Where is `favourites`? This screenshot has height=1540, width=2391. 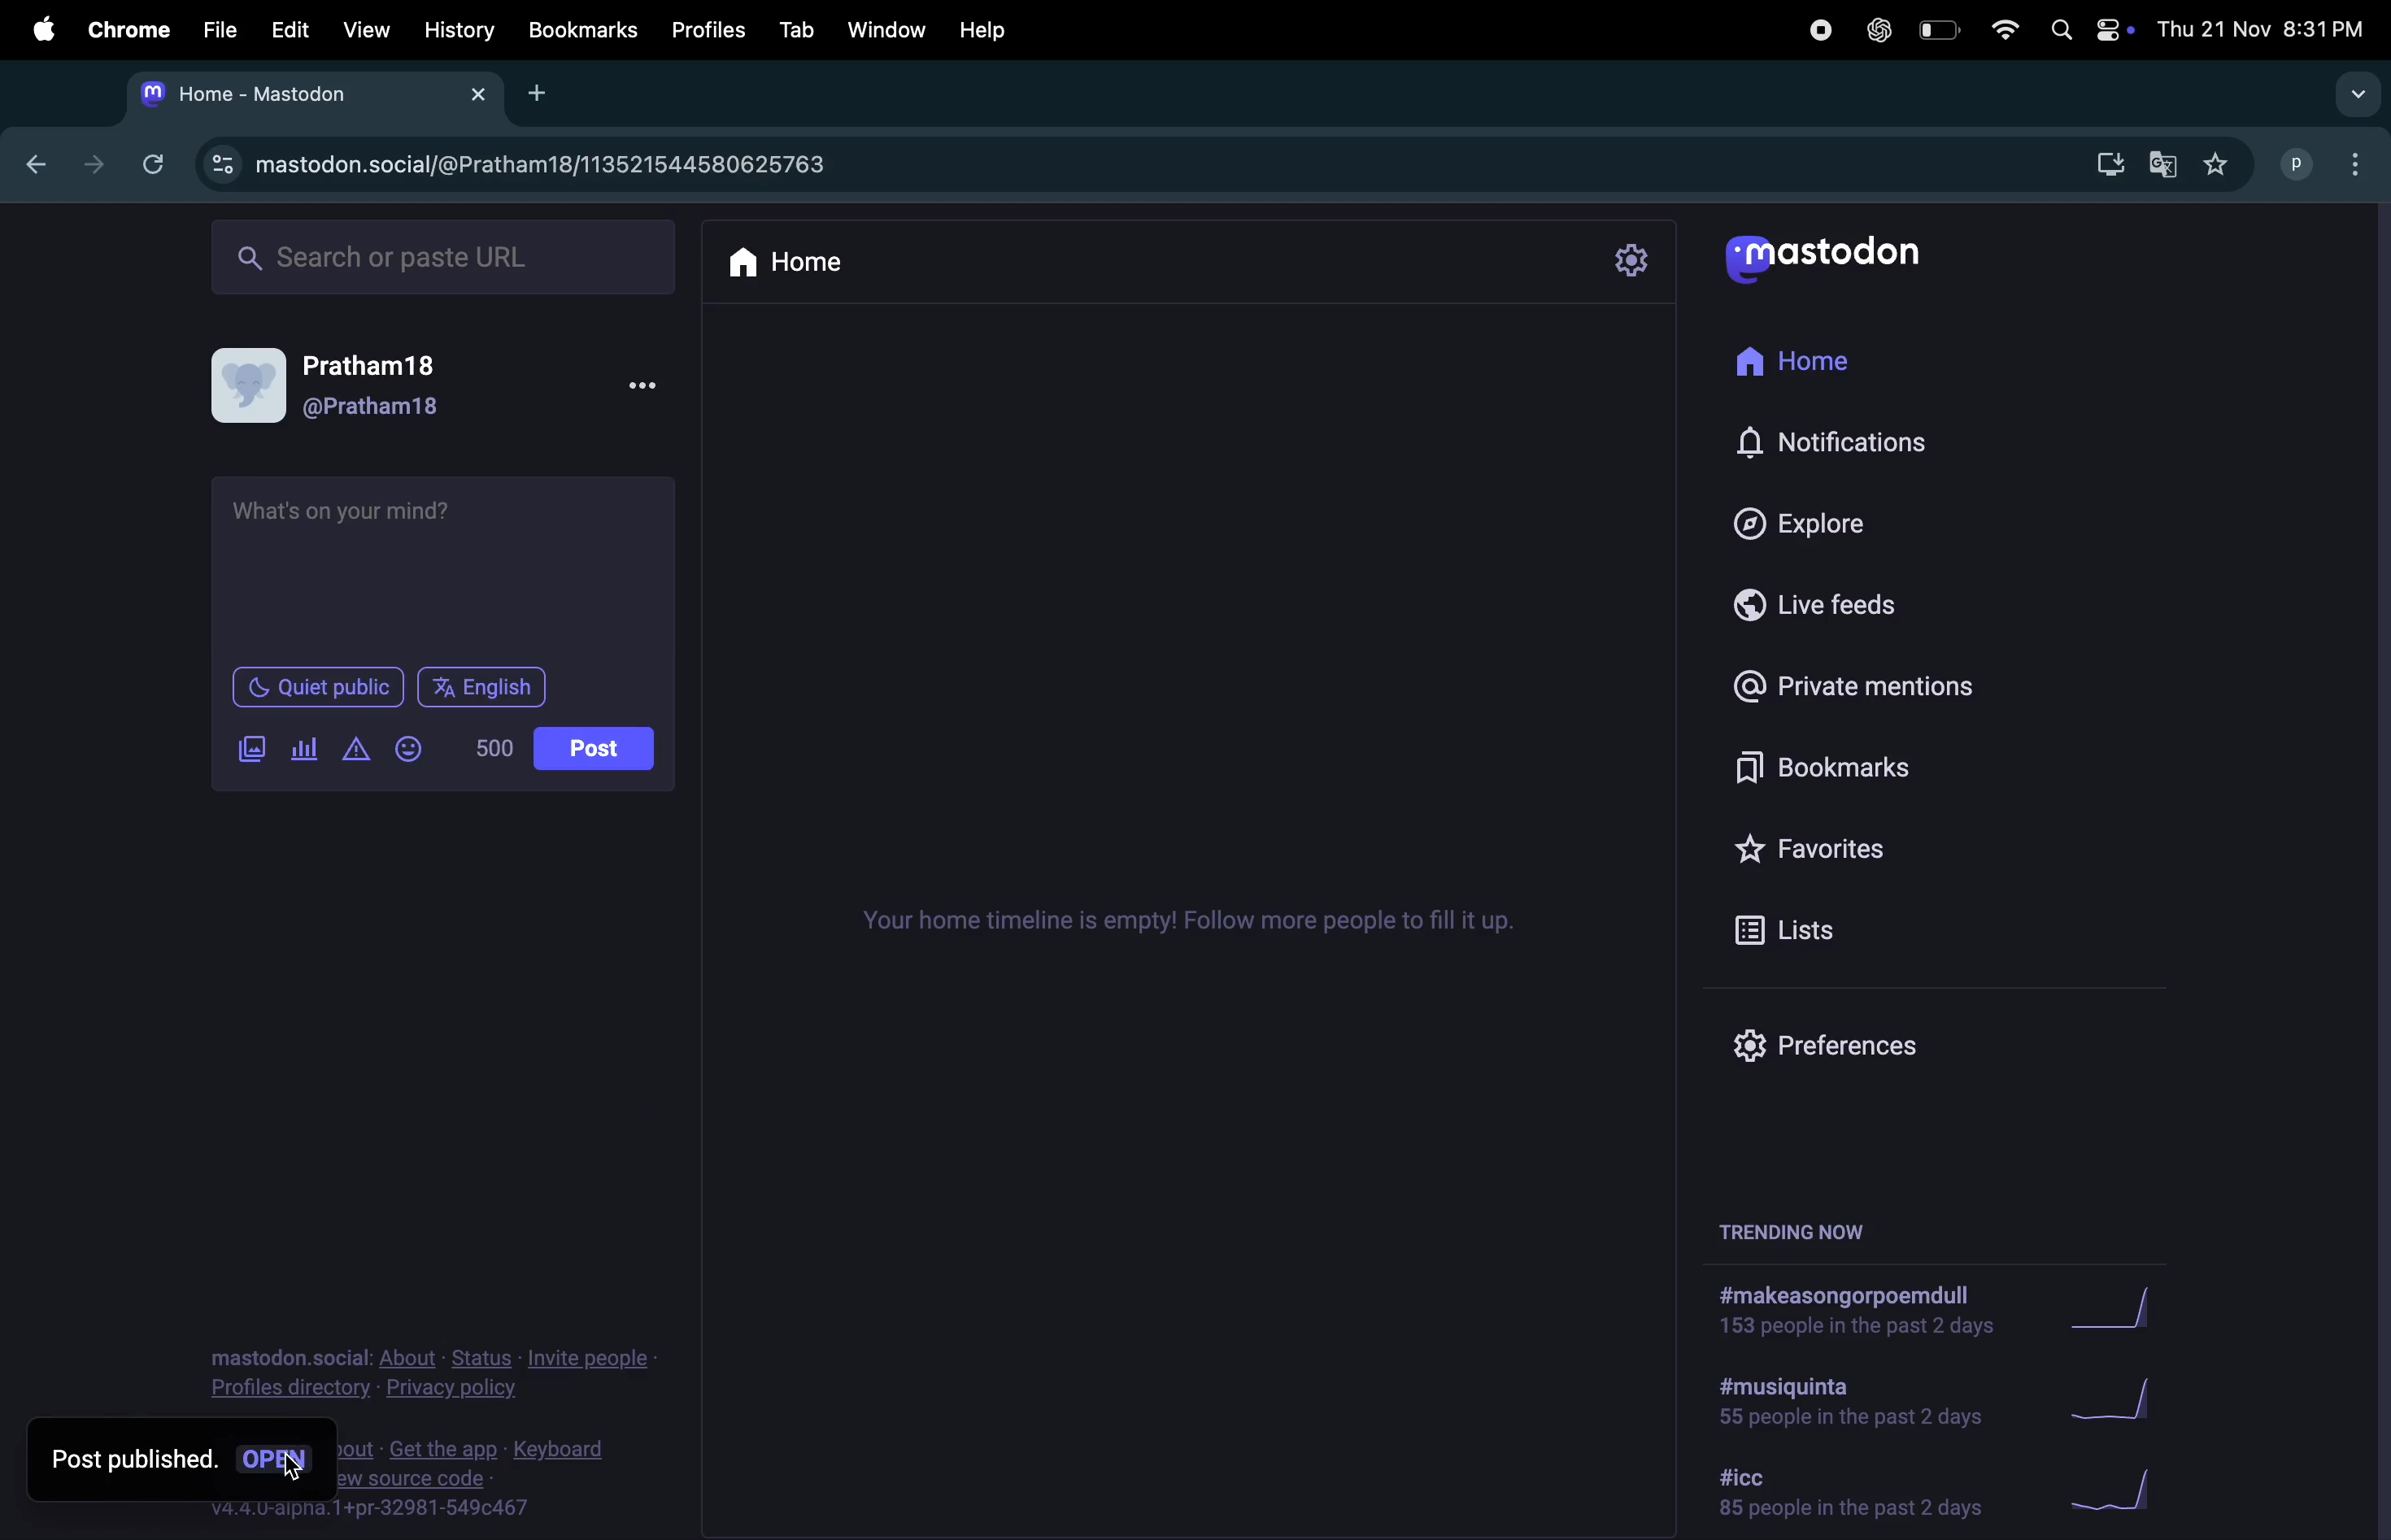 favourites is located at coordinates (1842, 845).